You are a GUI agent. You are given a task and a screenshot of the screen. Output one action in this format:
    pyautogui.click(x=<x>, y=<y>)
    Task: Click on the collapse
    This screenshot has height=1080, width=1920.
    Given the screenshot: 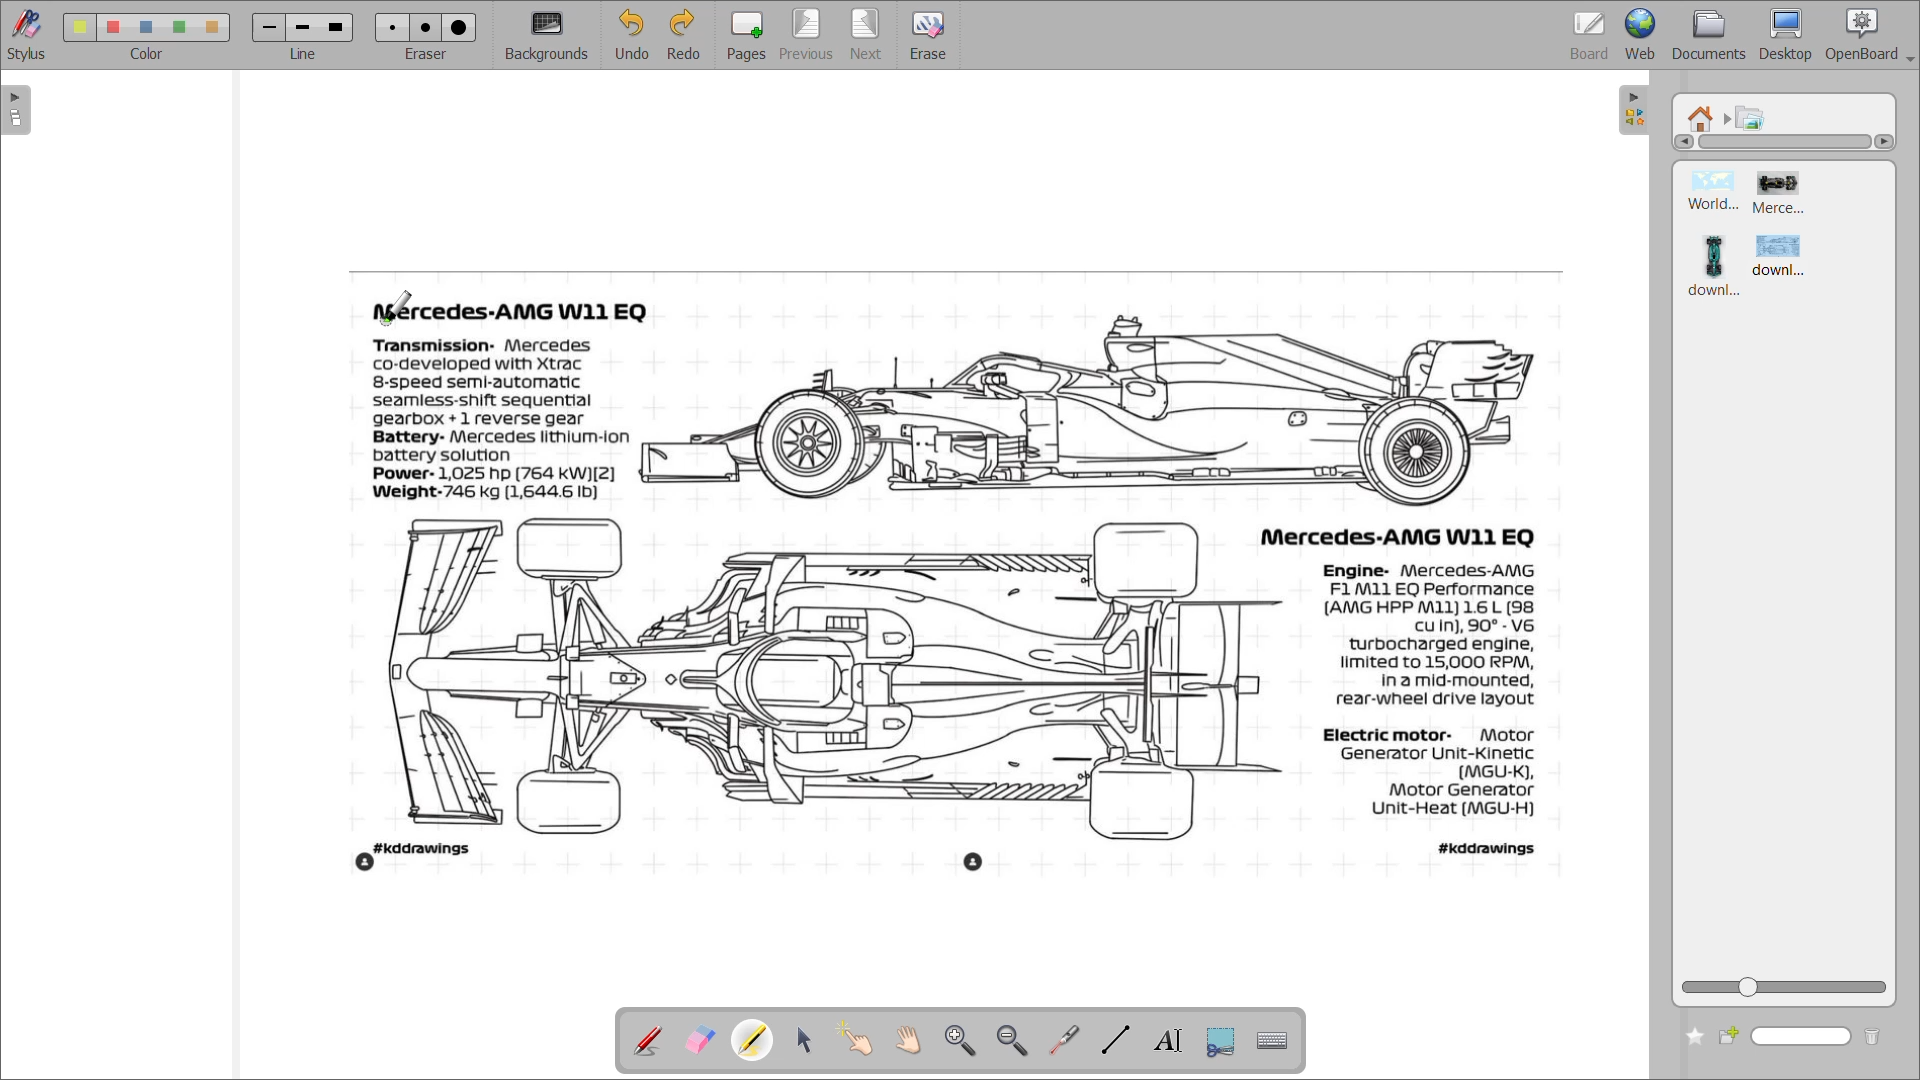 What is the action you would take?
    pyautogui.click(x=1633, y=111)
    